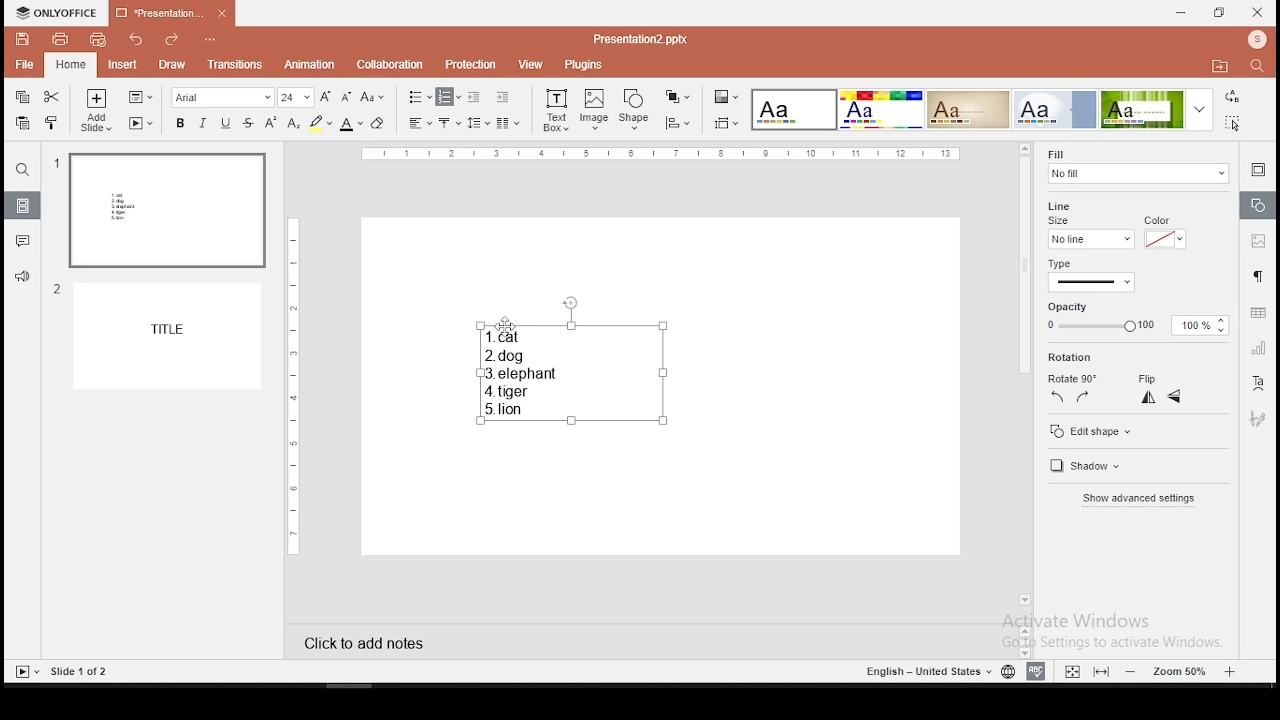  What do you see at coordinates (726, 96) in the screenshot?
I see `change color theme` at bounding box center [726, 96].